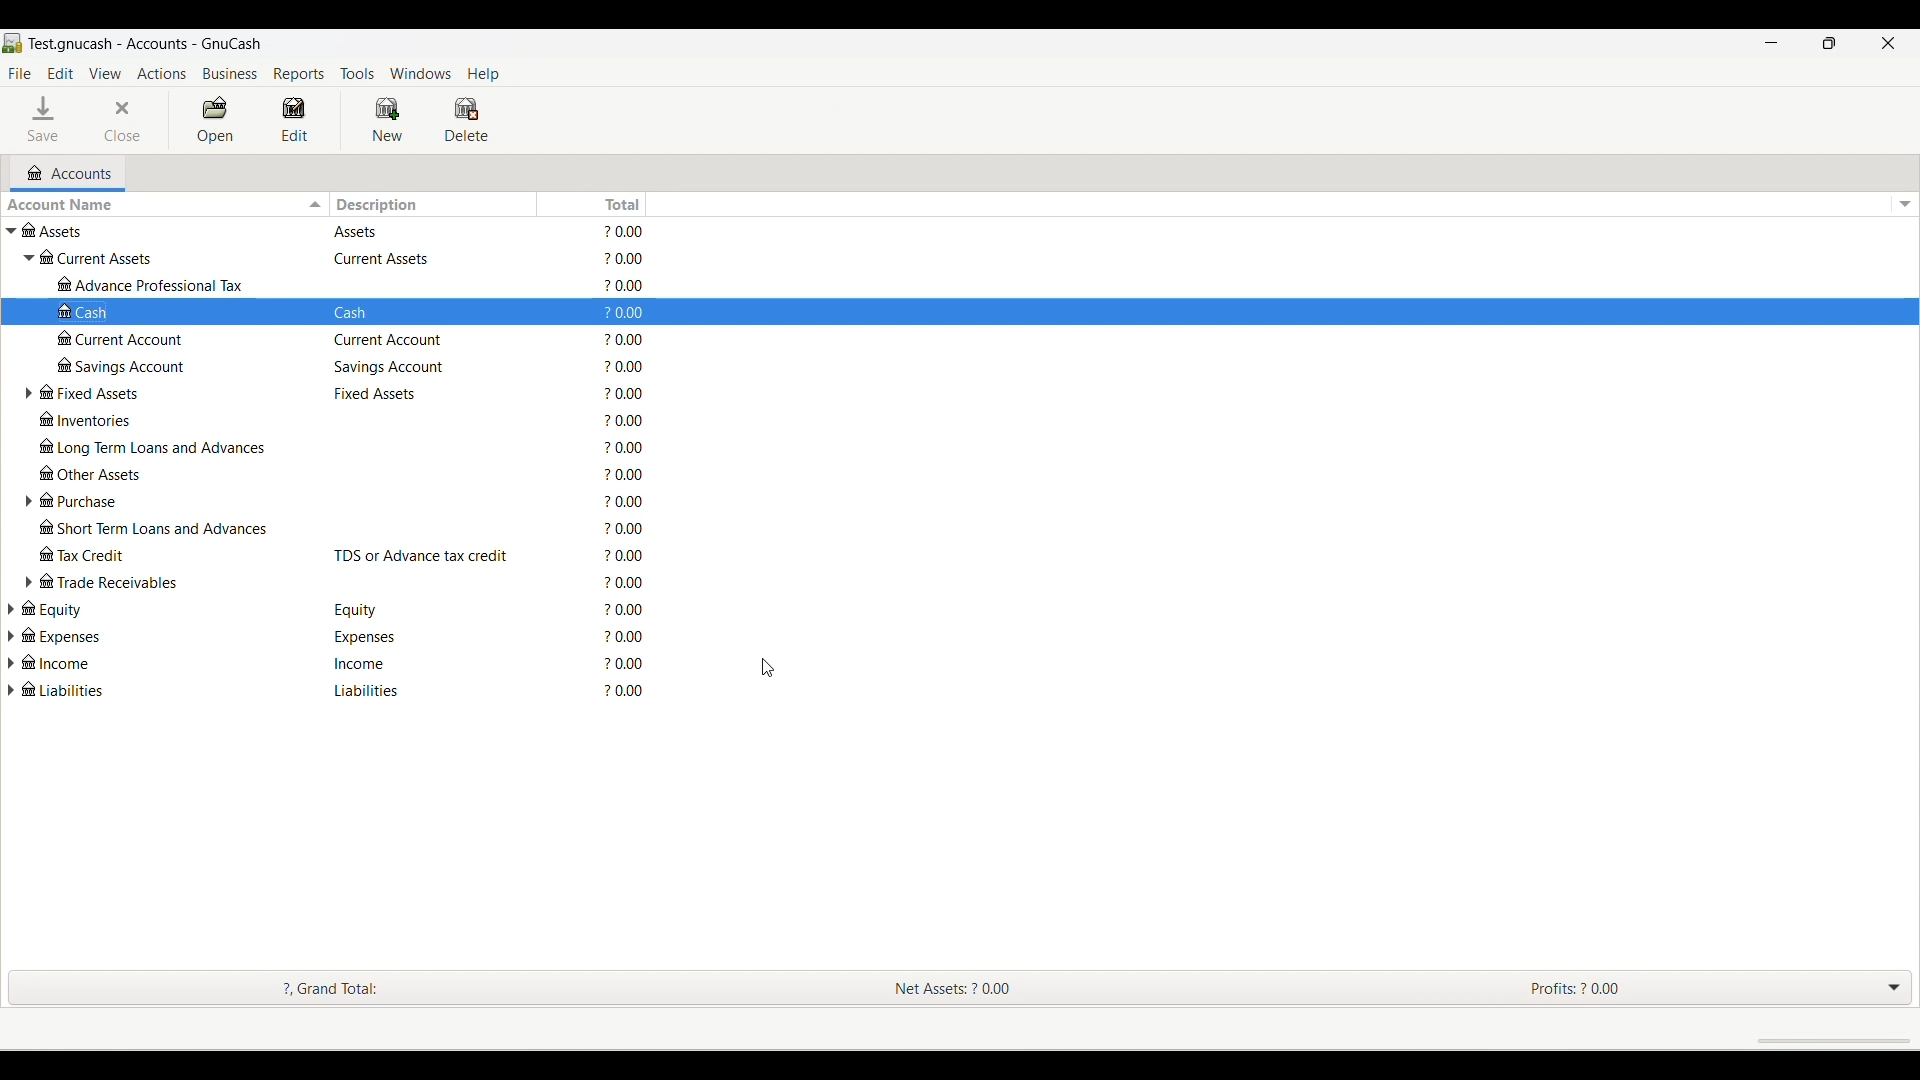  I want to click on Windows, so click(420, 74).